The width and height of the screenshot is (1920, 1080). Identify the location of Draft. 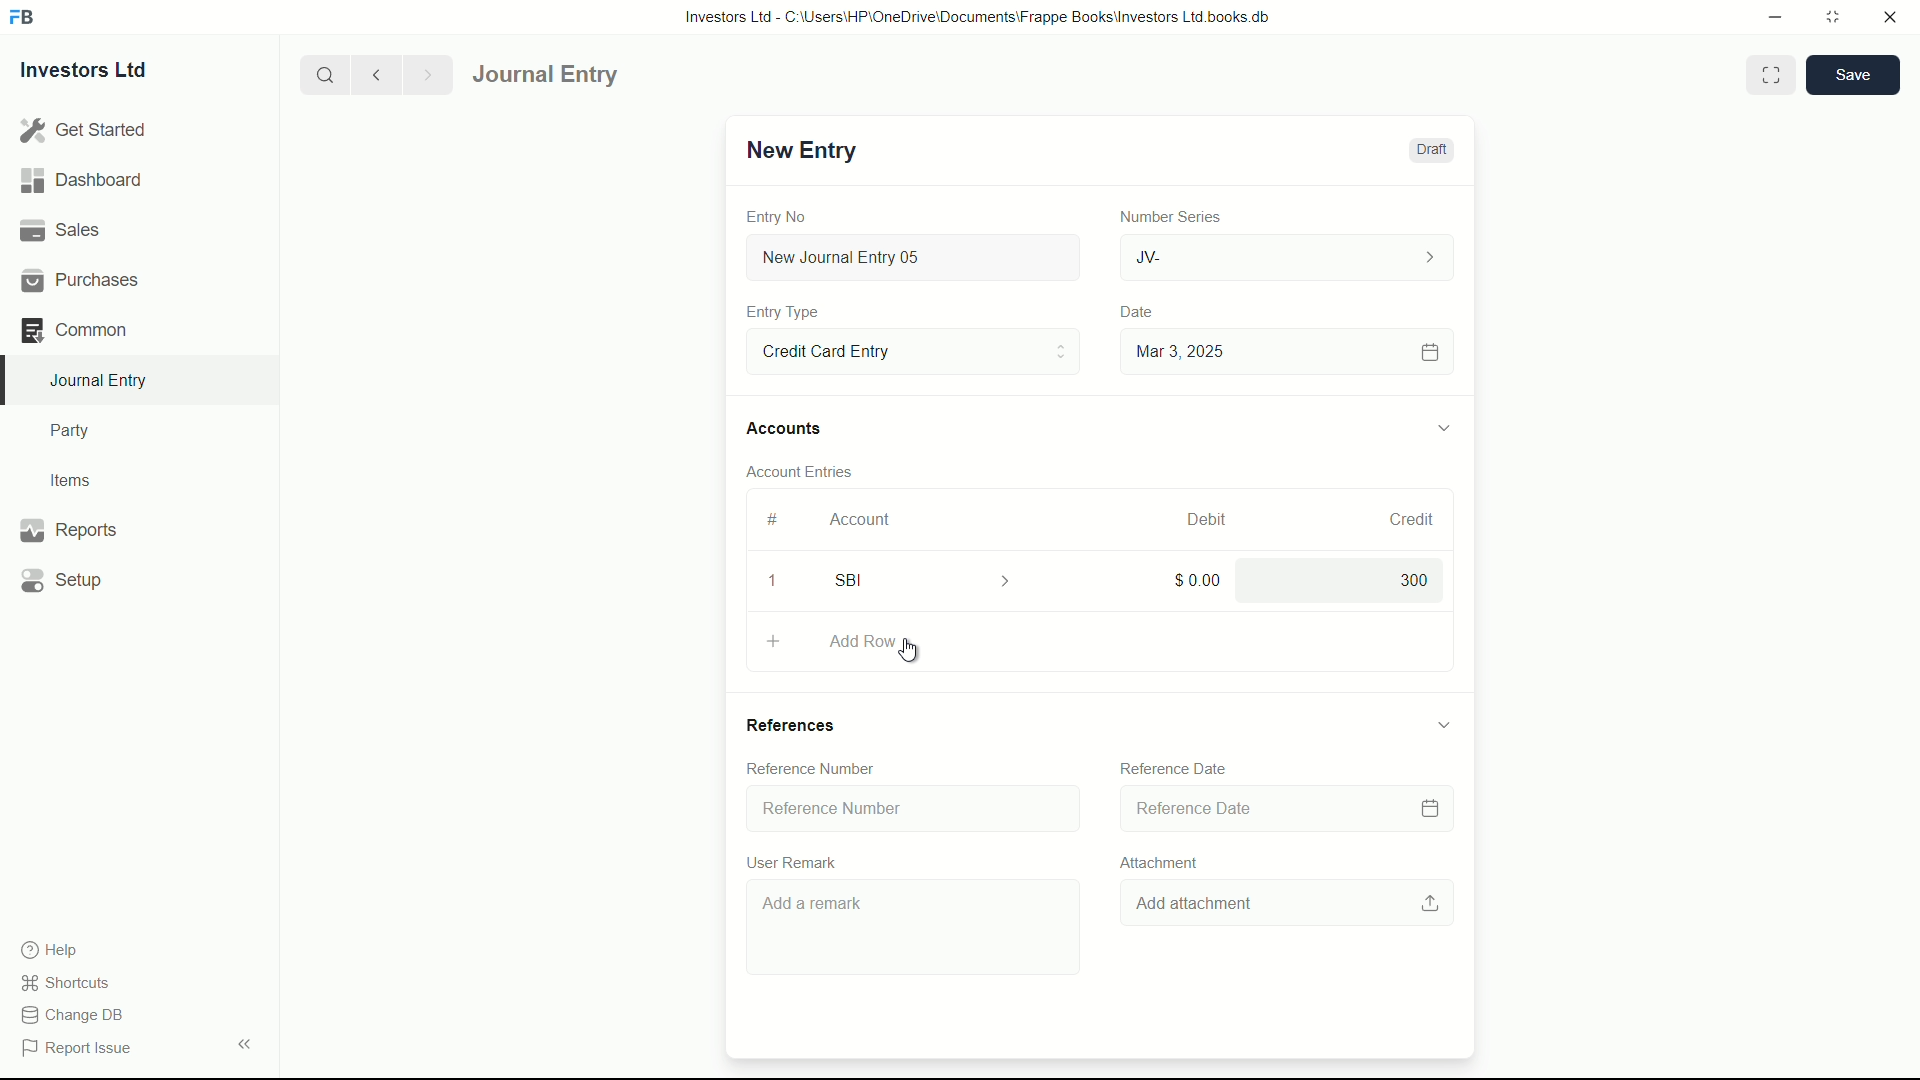
(1430, 150).